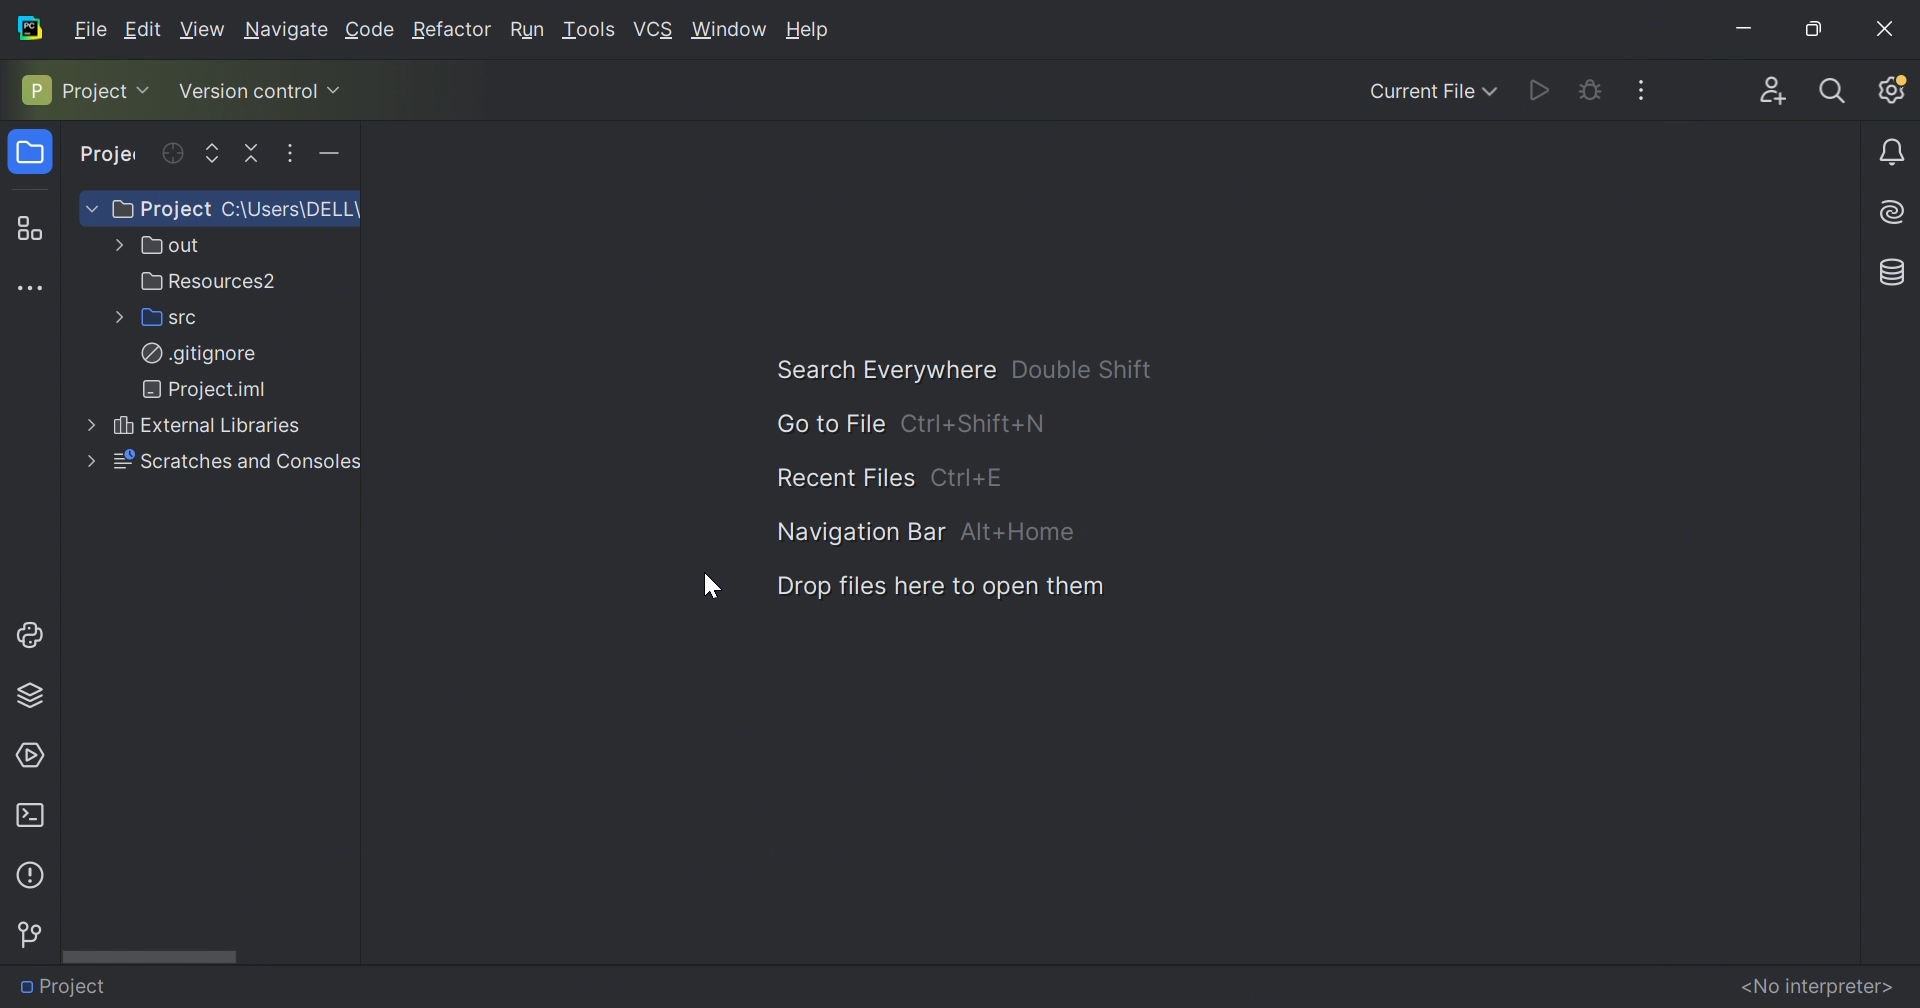 The width and height of the screenshot is (1920, 1008). Describe the element at coordinates (1494, 91) in the screenshot. I see `Drop Down` at that location.